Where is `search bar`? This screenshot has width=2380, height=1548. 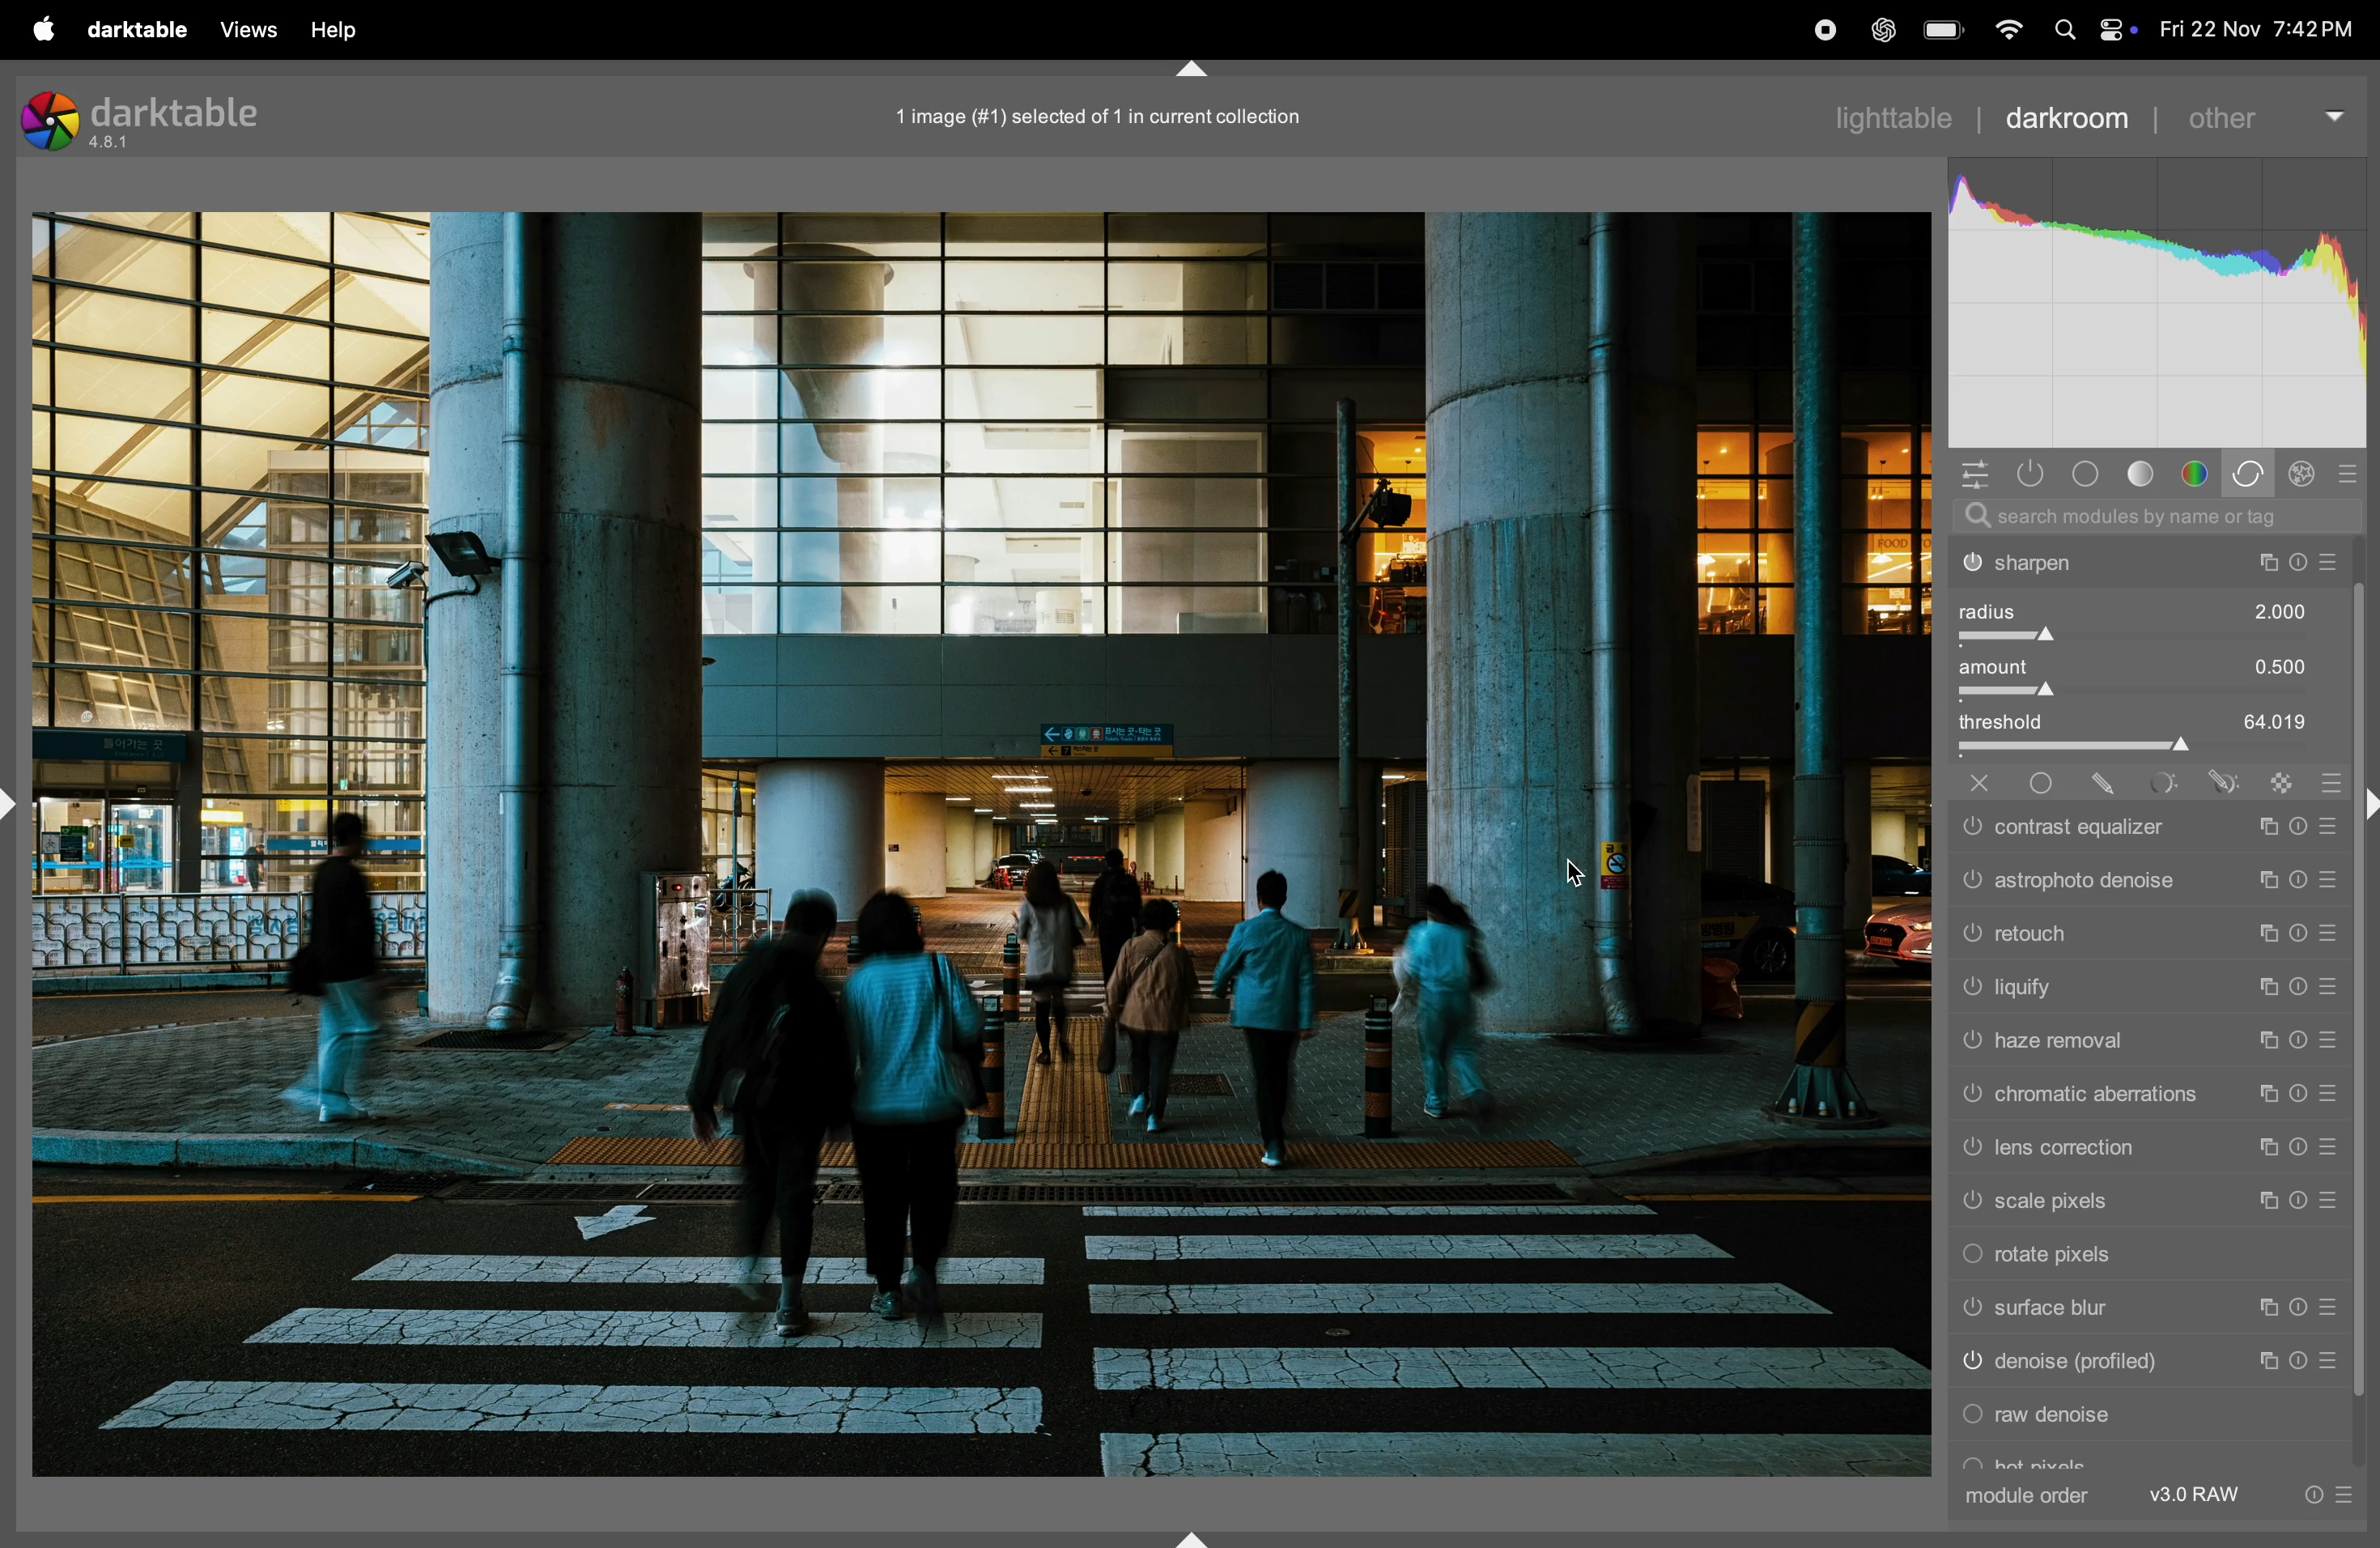 search bar is located at coordinates (2152, 516).